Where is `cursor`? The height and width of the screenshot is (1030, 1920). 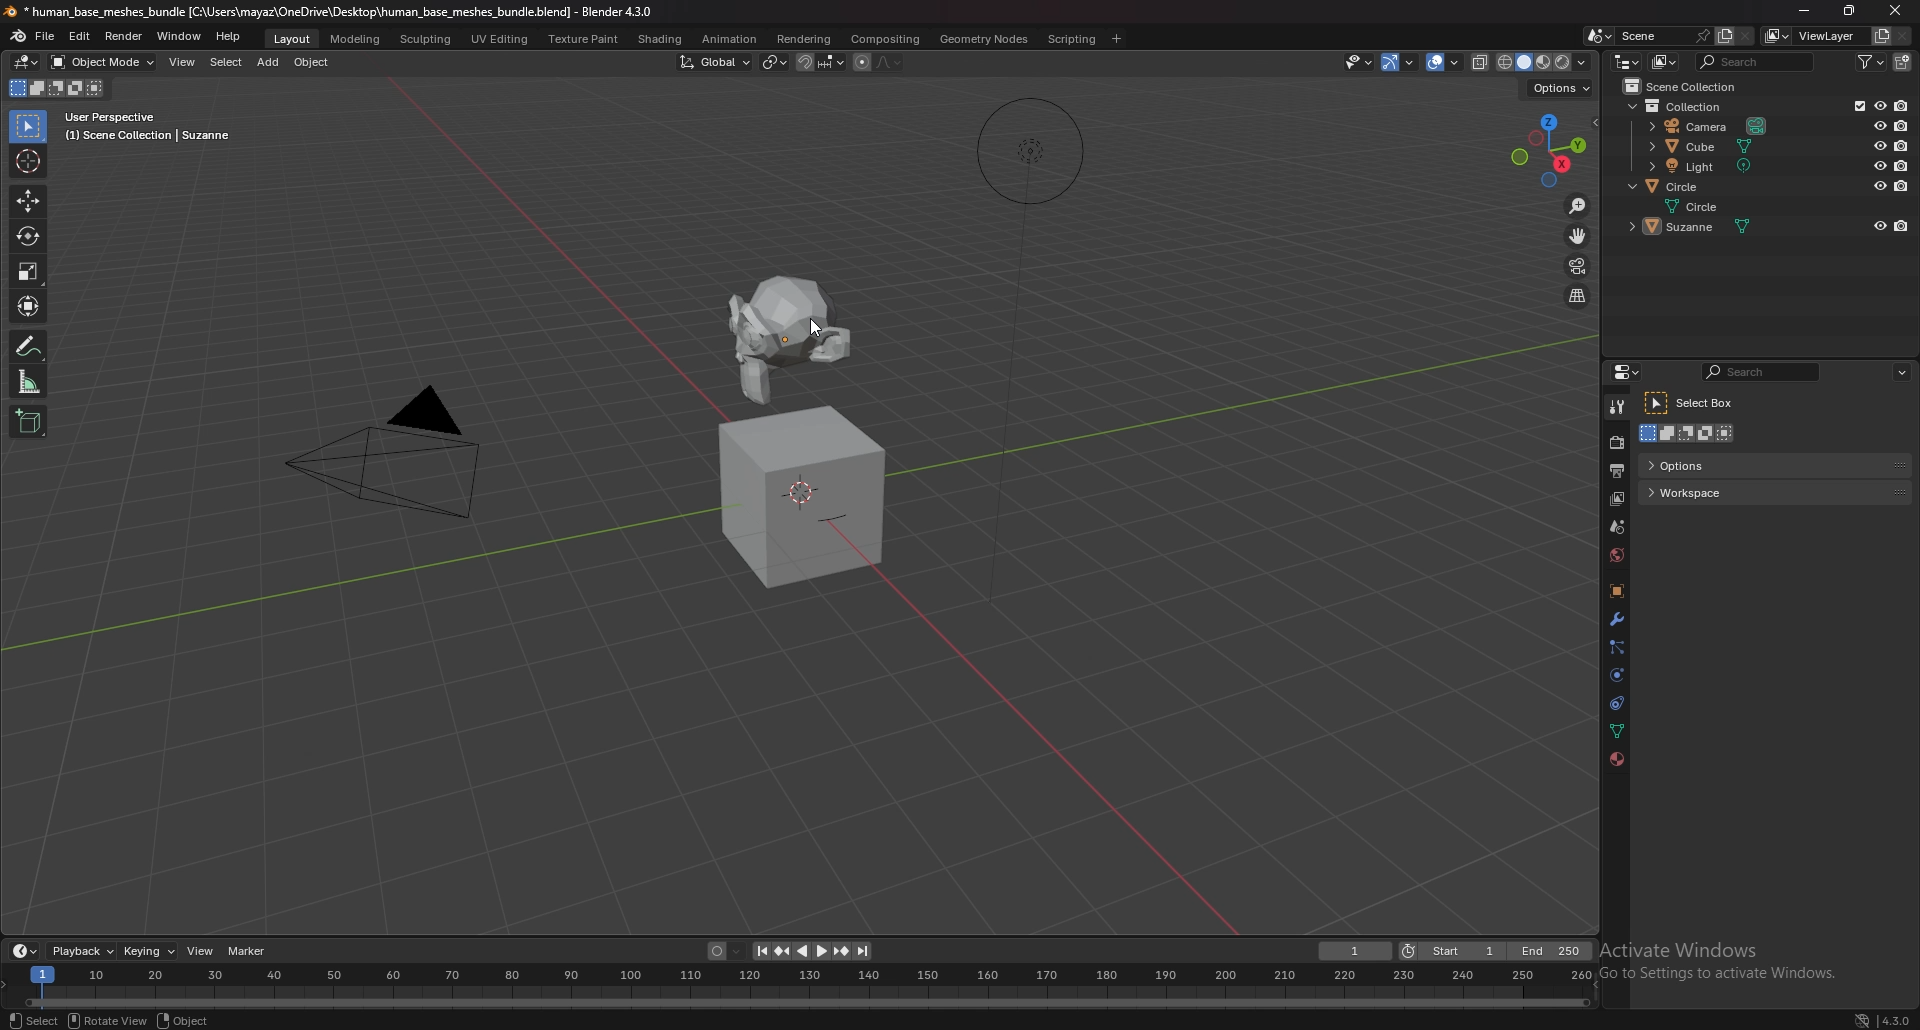
cursor is located at coordinates (818, 328).